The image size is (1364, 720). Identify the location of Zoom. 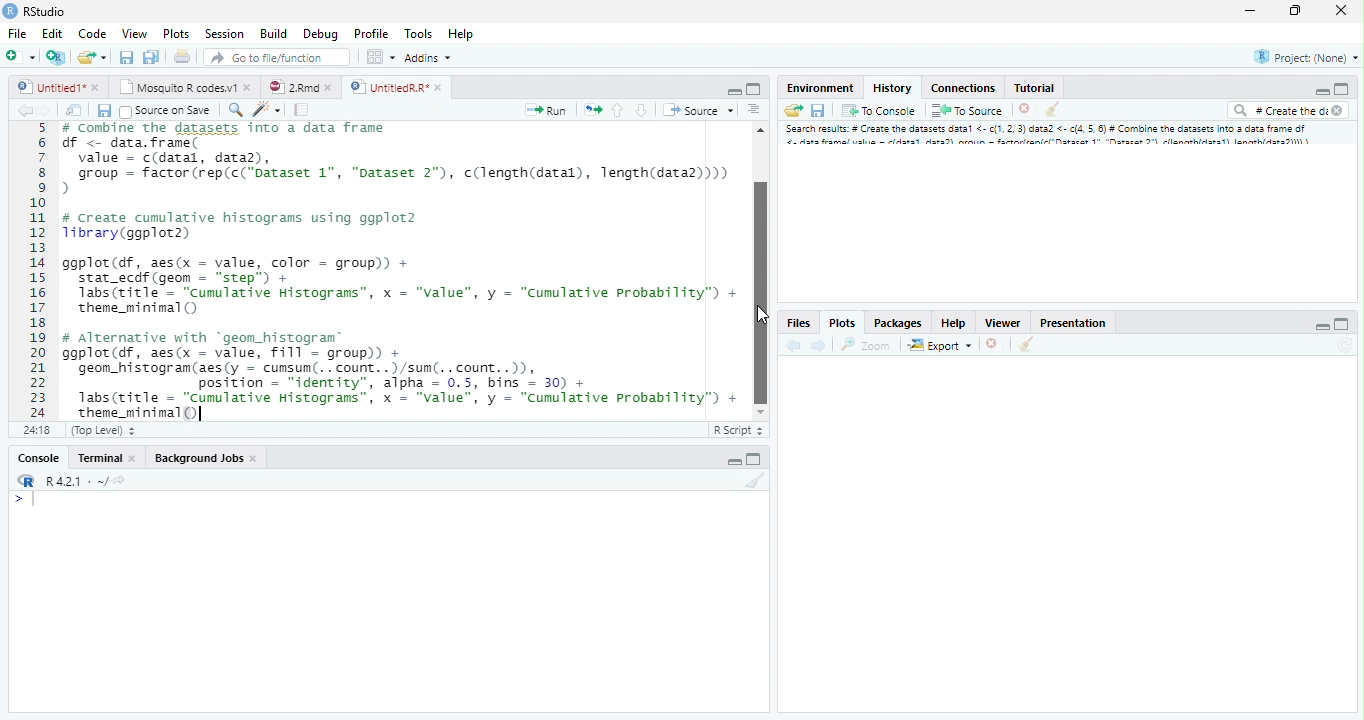
(235, 112).